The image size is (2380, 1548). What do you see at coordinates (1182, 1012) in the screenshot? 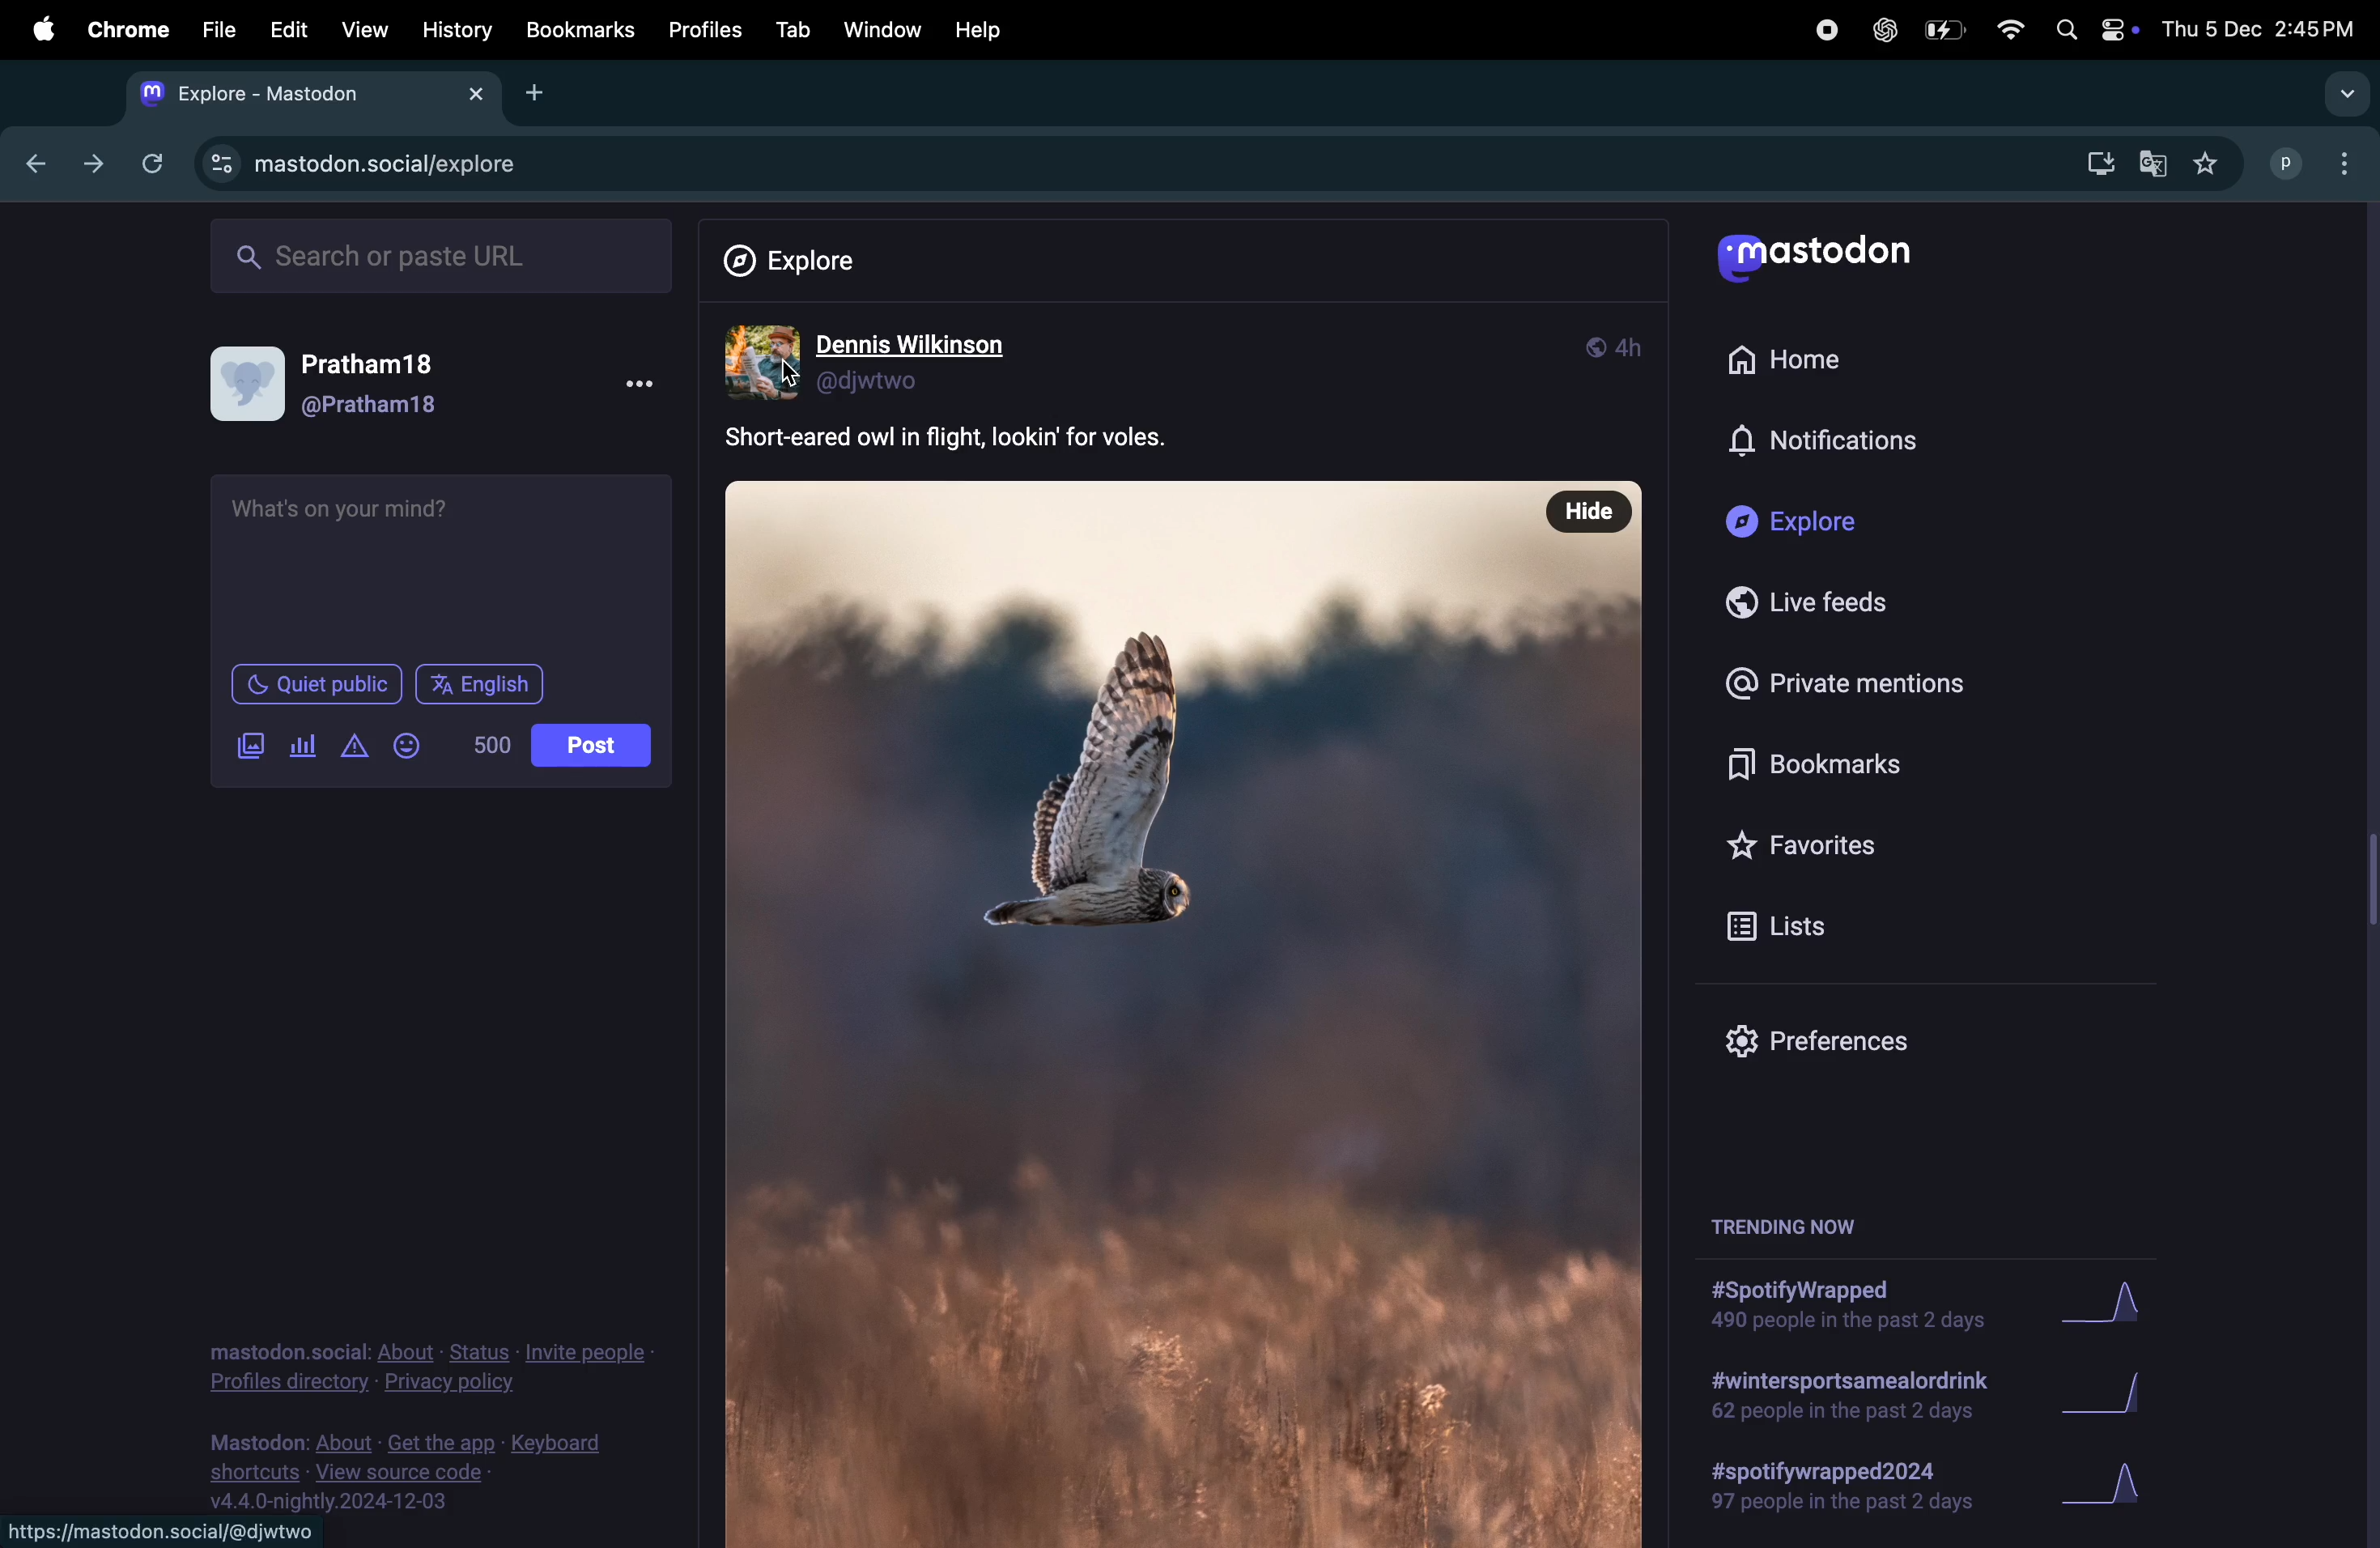
I see `photo of bird` at bounding box center [1182, 1012].